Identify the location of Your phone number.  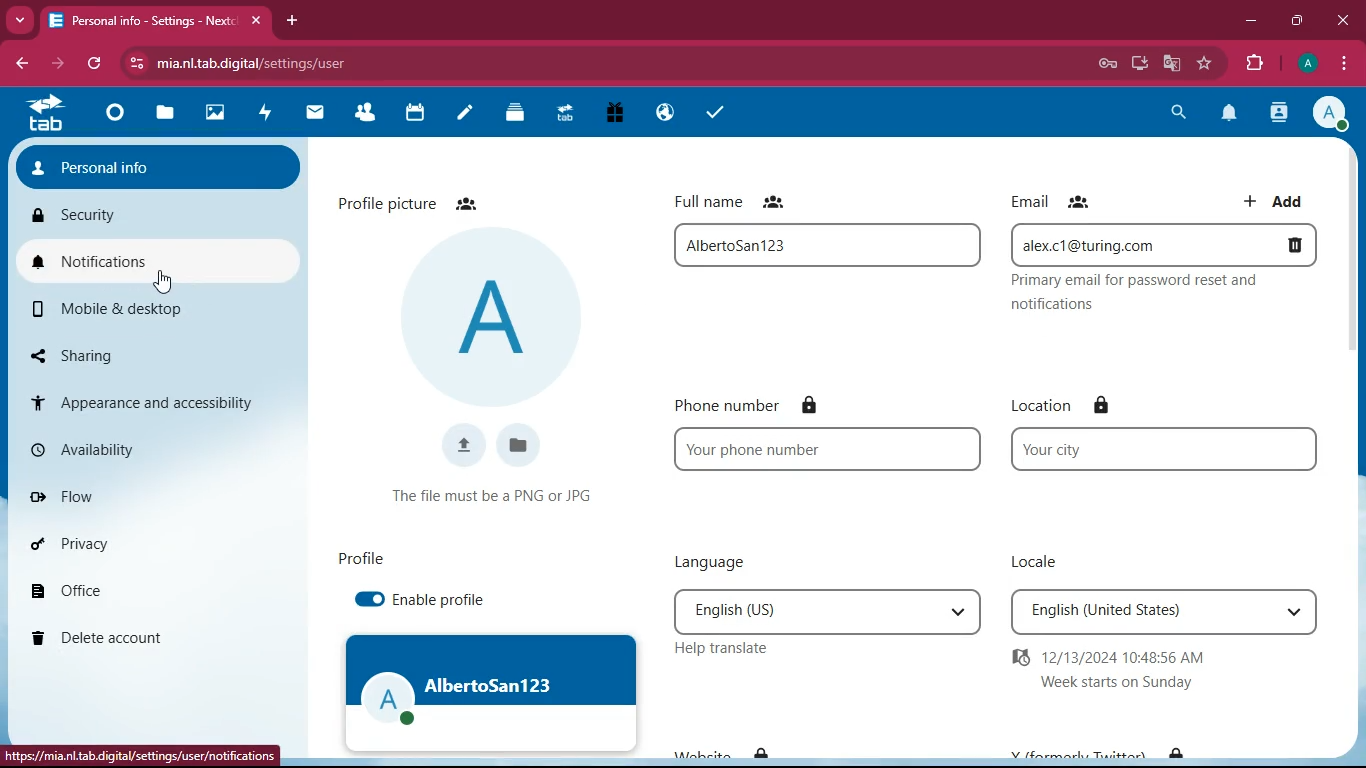
(828, 451).